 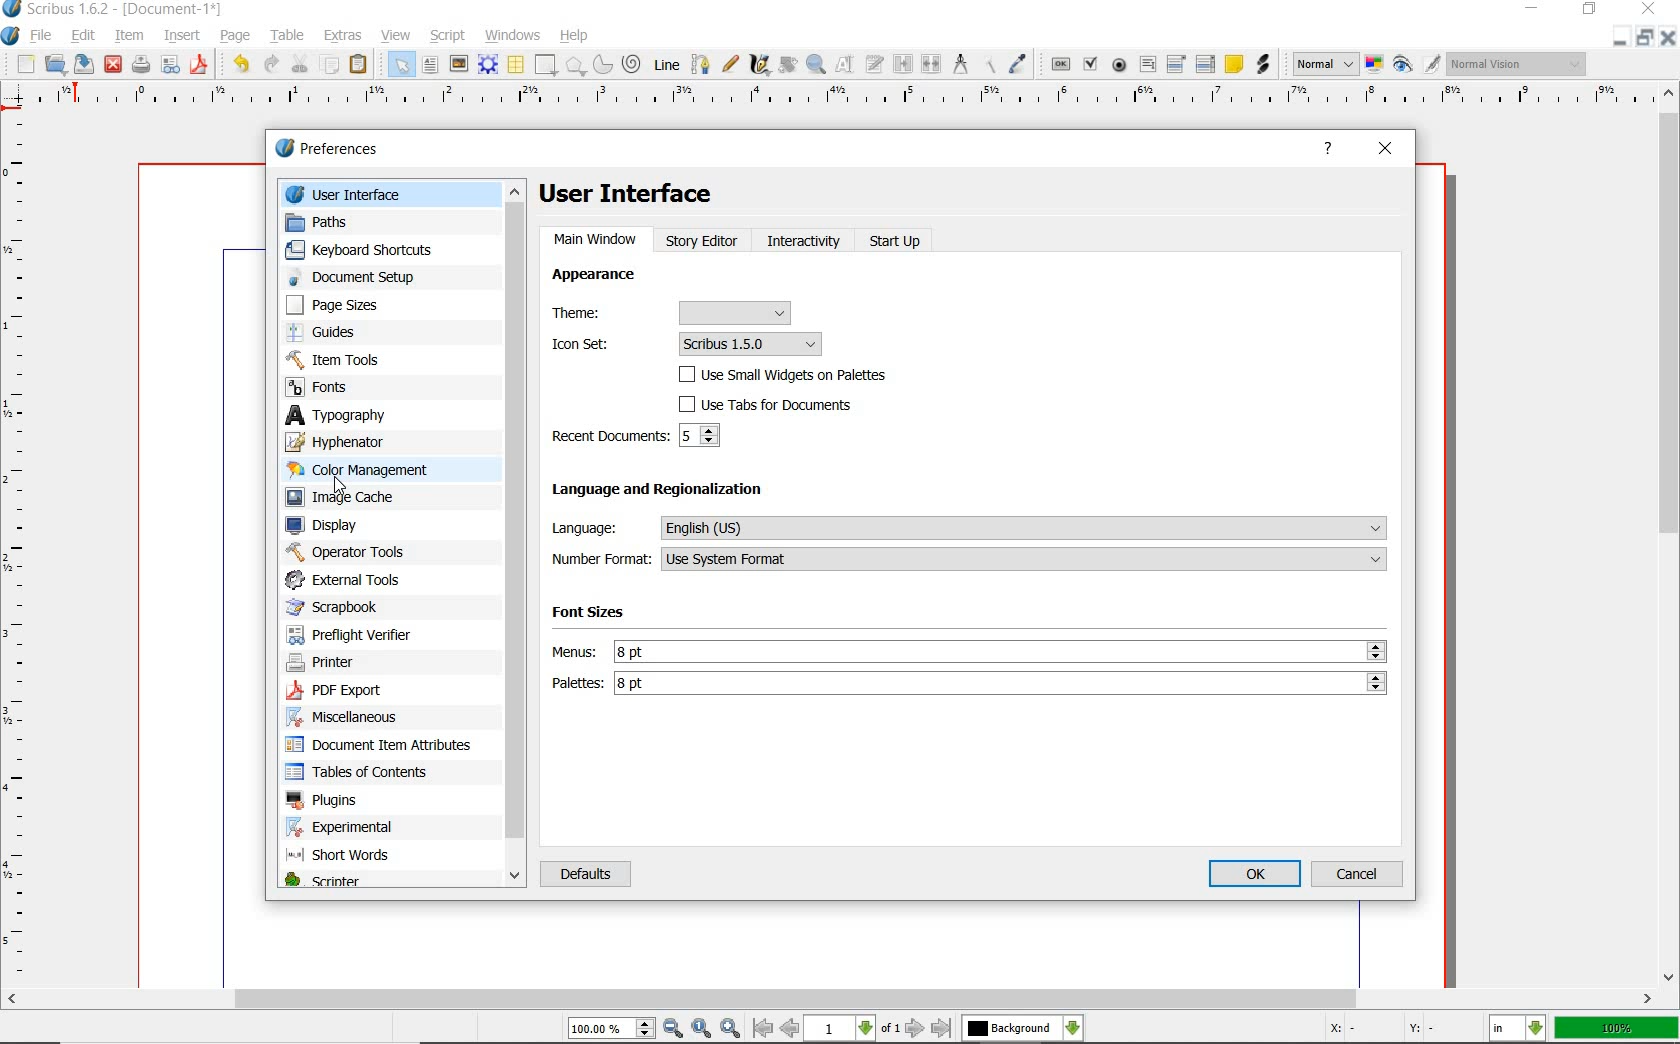 What do you see at coordinates (345, 36) in the screenshot?
I see `extras` at bounding box center [345, 36].